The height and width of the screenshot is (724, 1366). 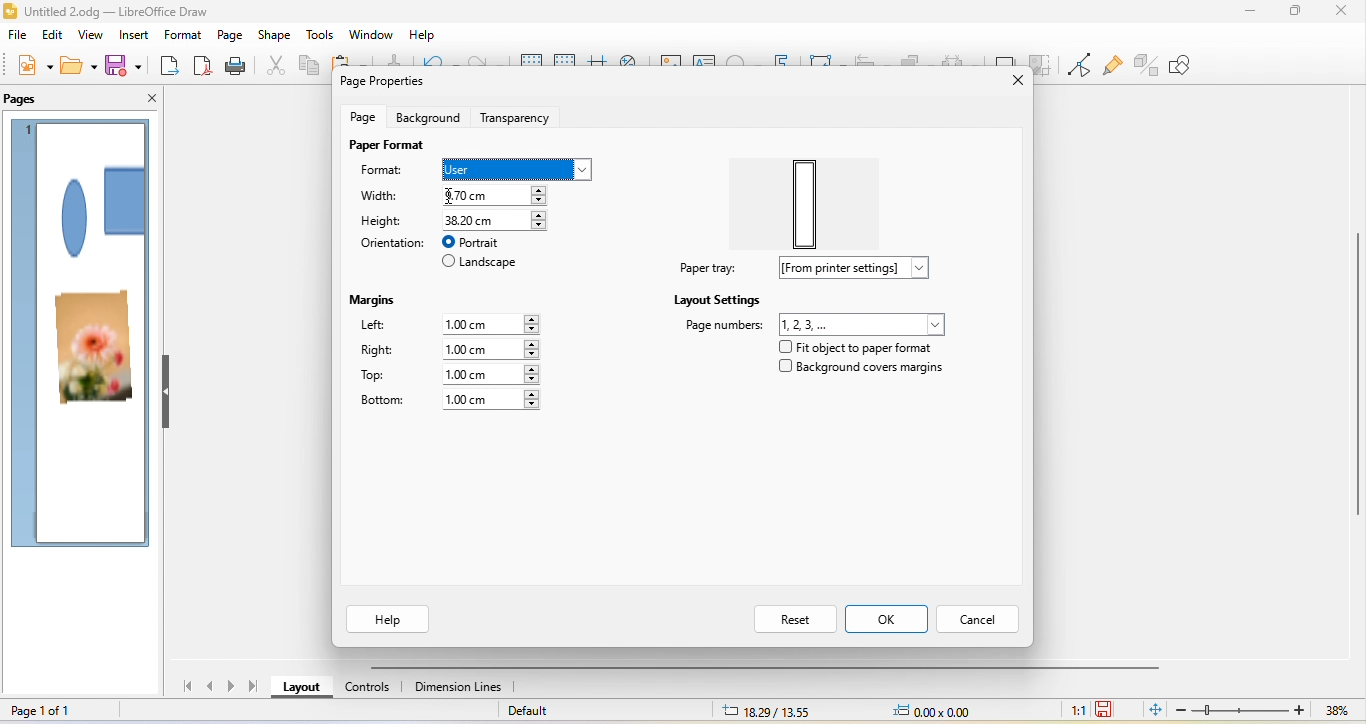 I want to click on layout settings, so click(x=721, y=299).